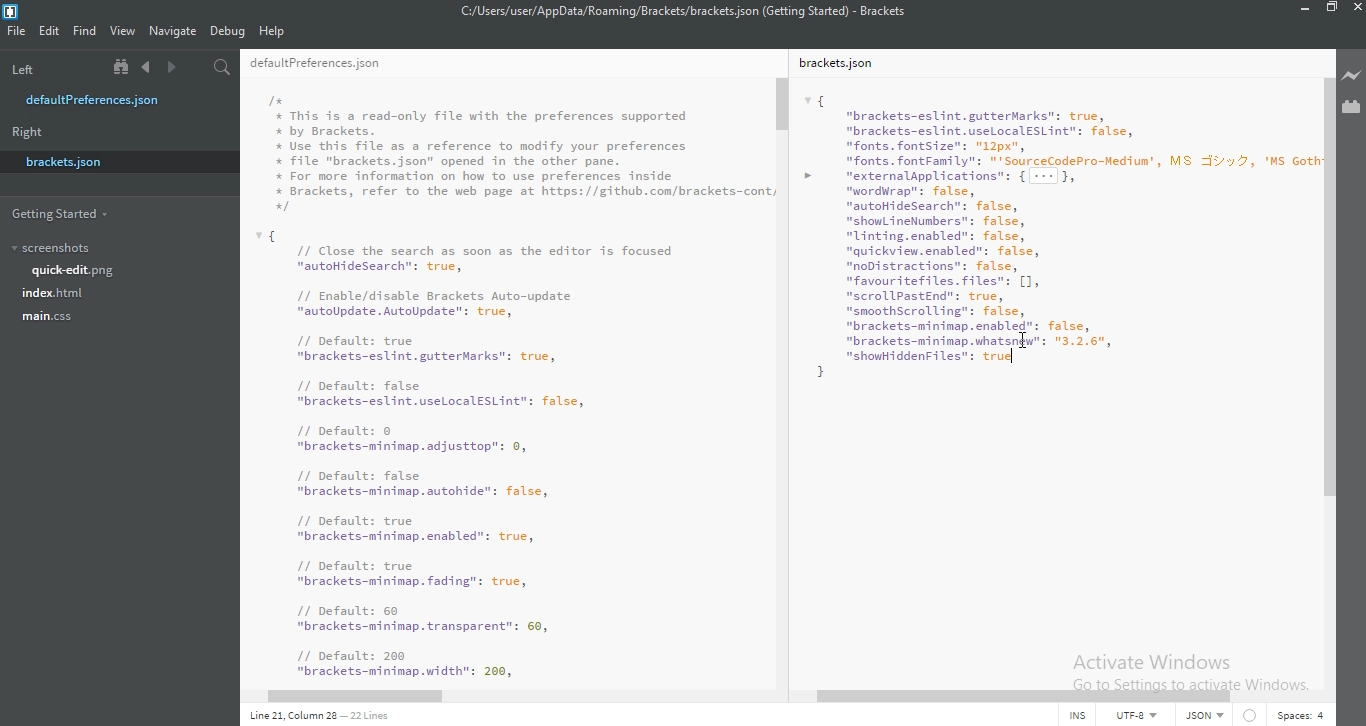 Image resolution: width=1366 pixels, height=726 pixels. What do you see at coordinates (785, 101) in the screenshot?
I see `scrollbar` at bounding box center [785, 101].